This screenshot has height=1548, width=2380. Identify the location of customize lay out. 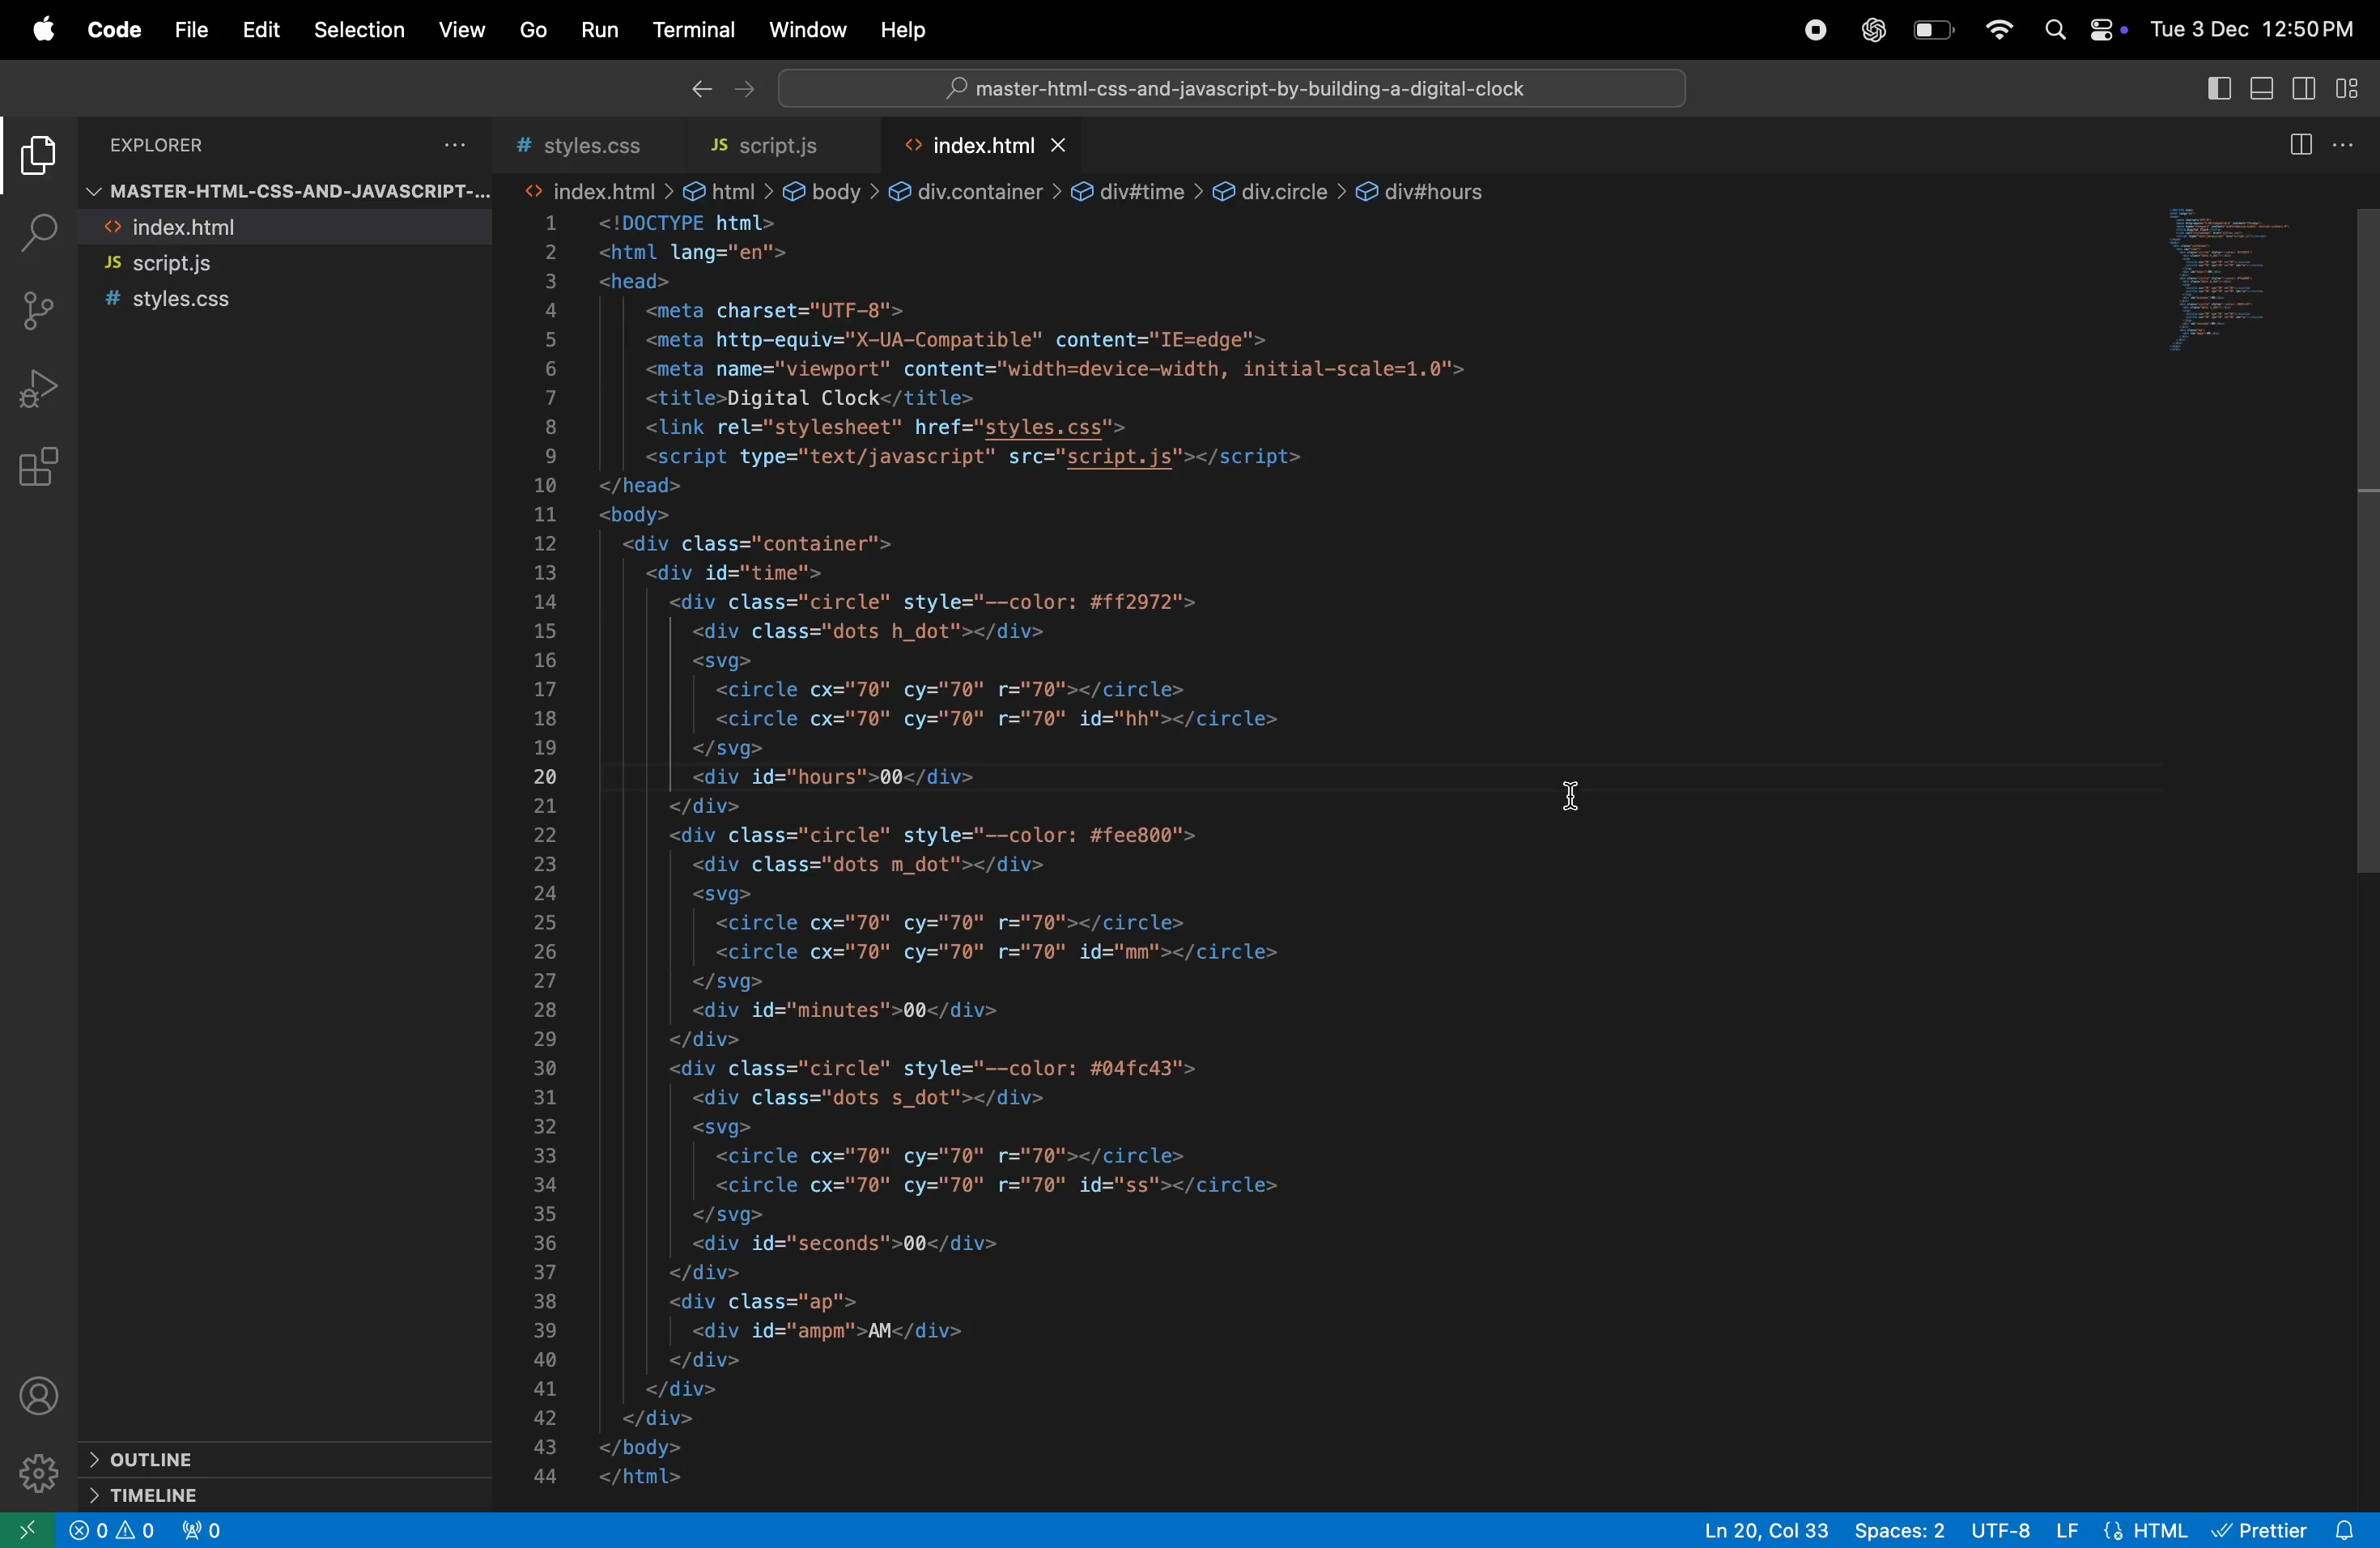
(2352, 86).